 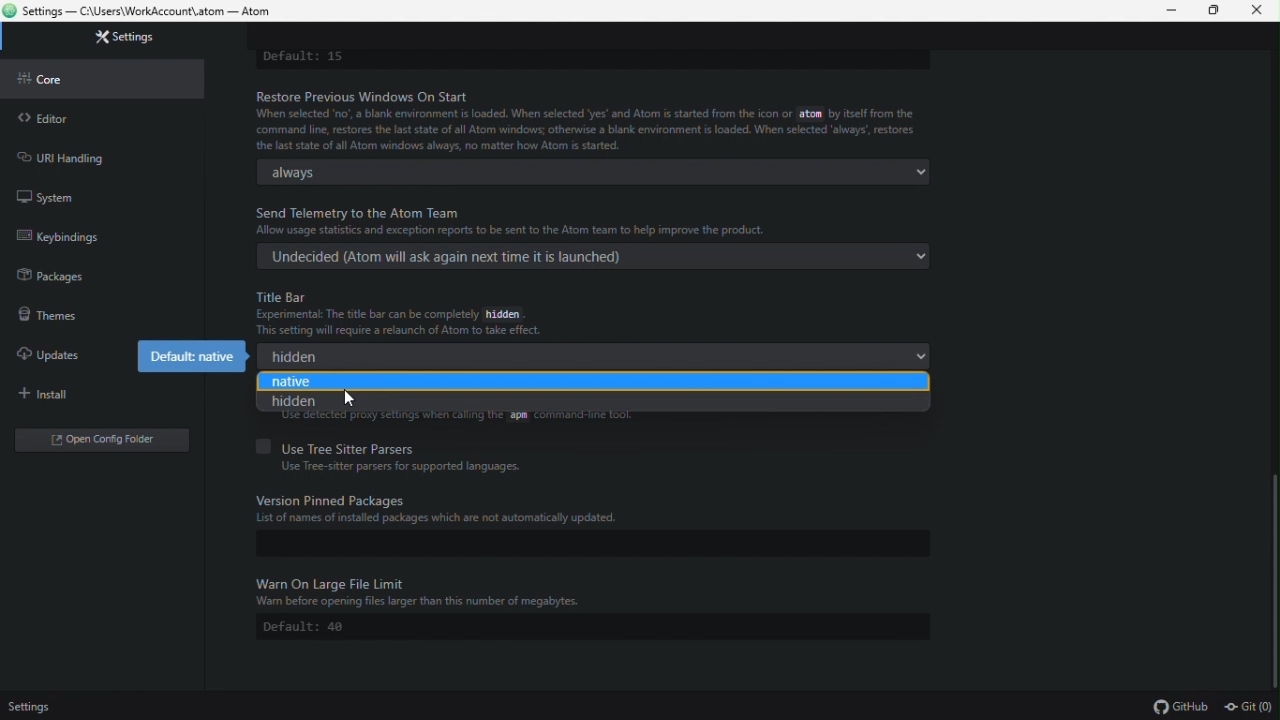 What do you see at coordinates (1212, 10) in the screenshot?
I see `restore` at bounding box center [1212, 10].